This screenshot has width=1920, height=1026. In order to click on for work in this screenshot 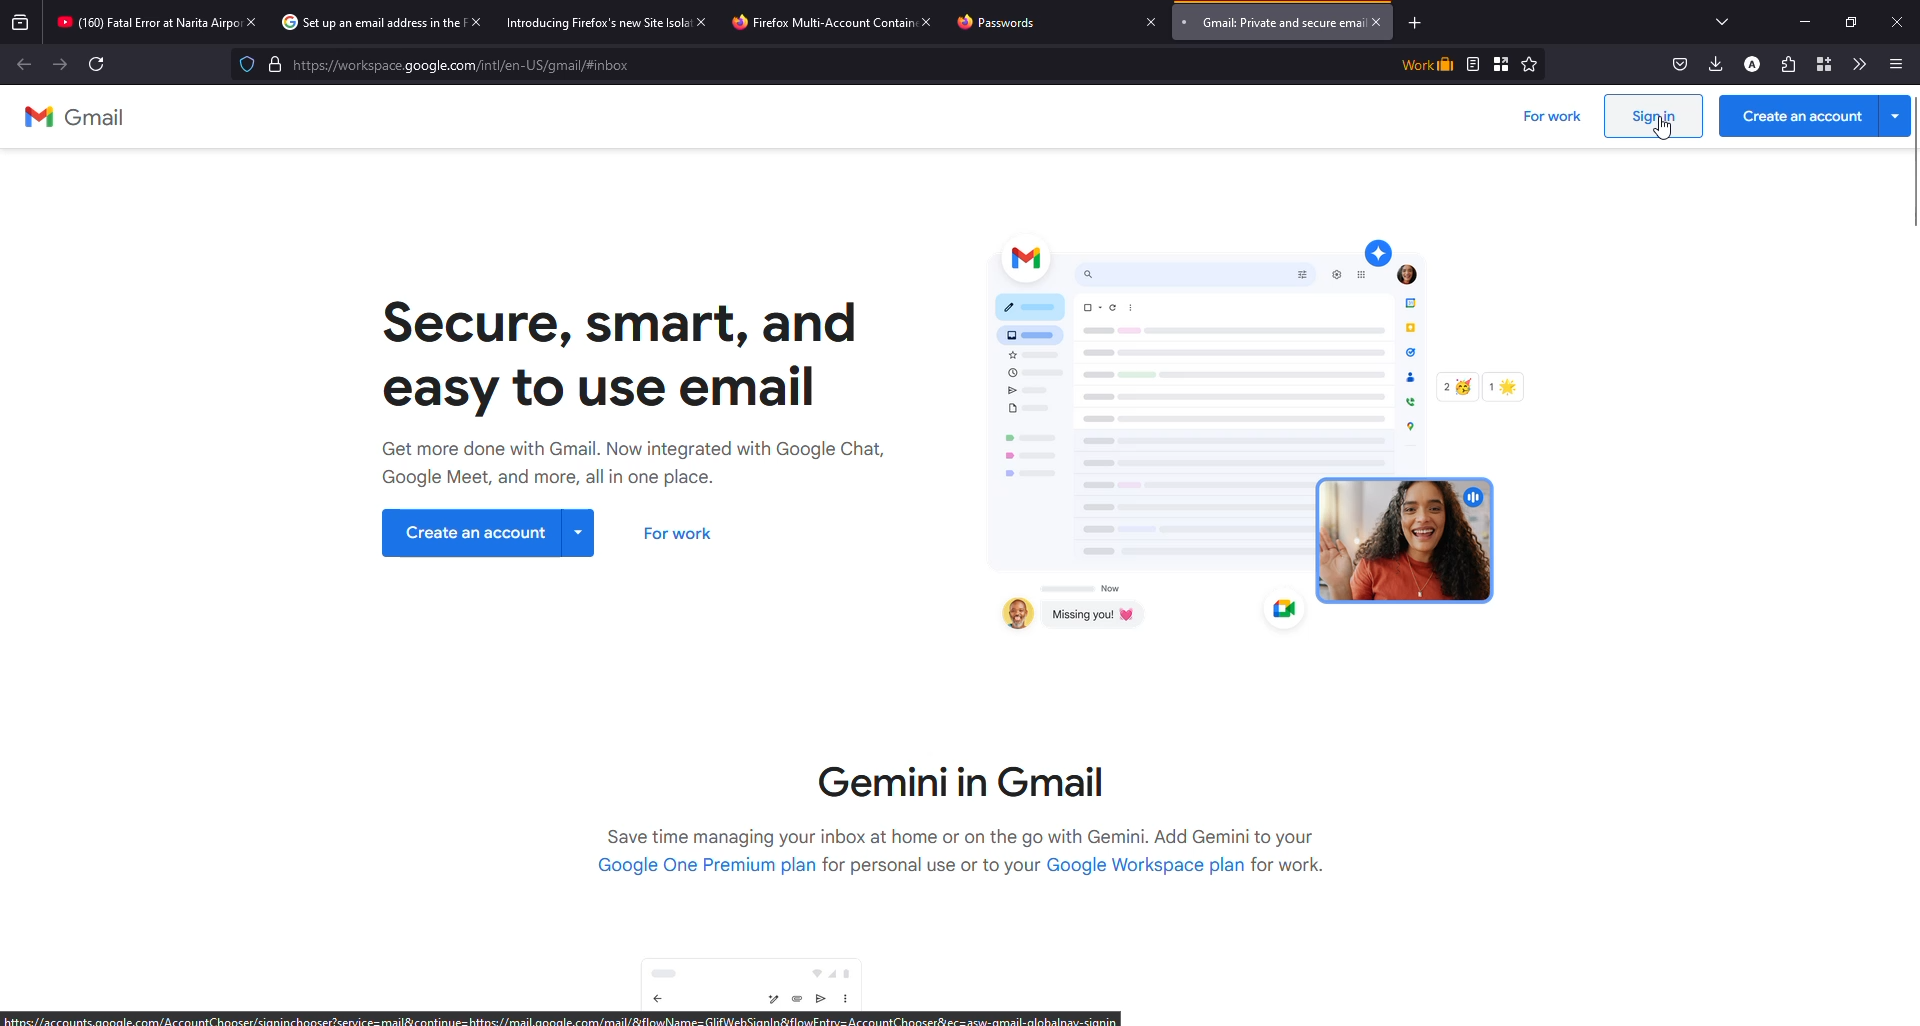, I will do `click(684, 534)`.